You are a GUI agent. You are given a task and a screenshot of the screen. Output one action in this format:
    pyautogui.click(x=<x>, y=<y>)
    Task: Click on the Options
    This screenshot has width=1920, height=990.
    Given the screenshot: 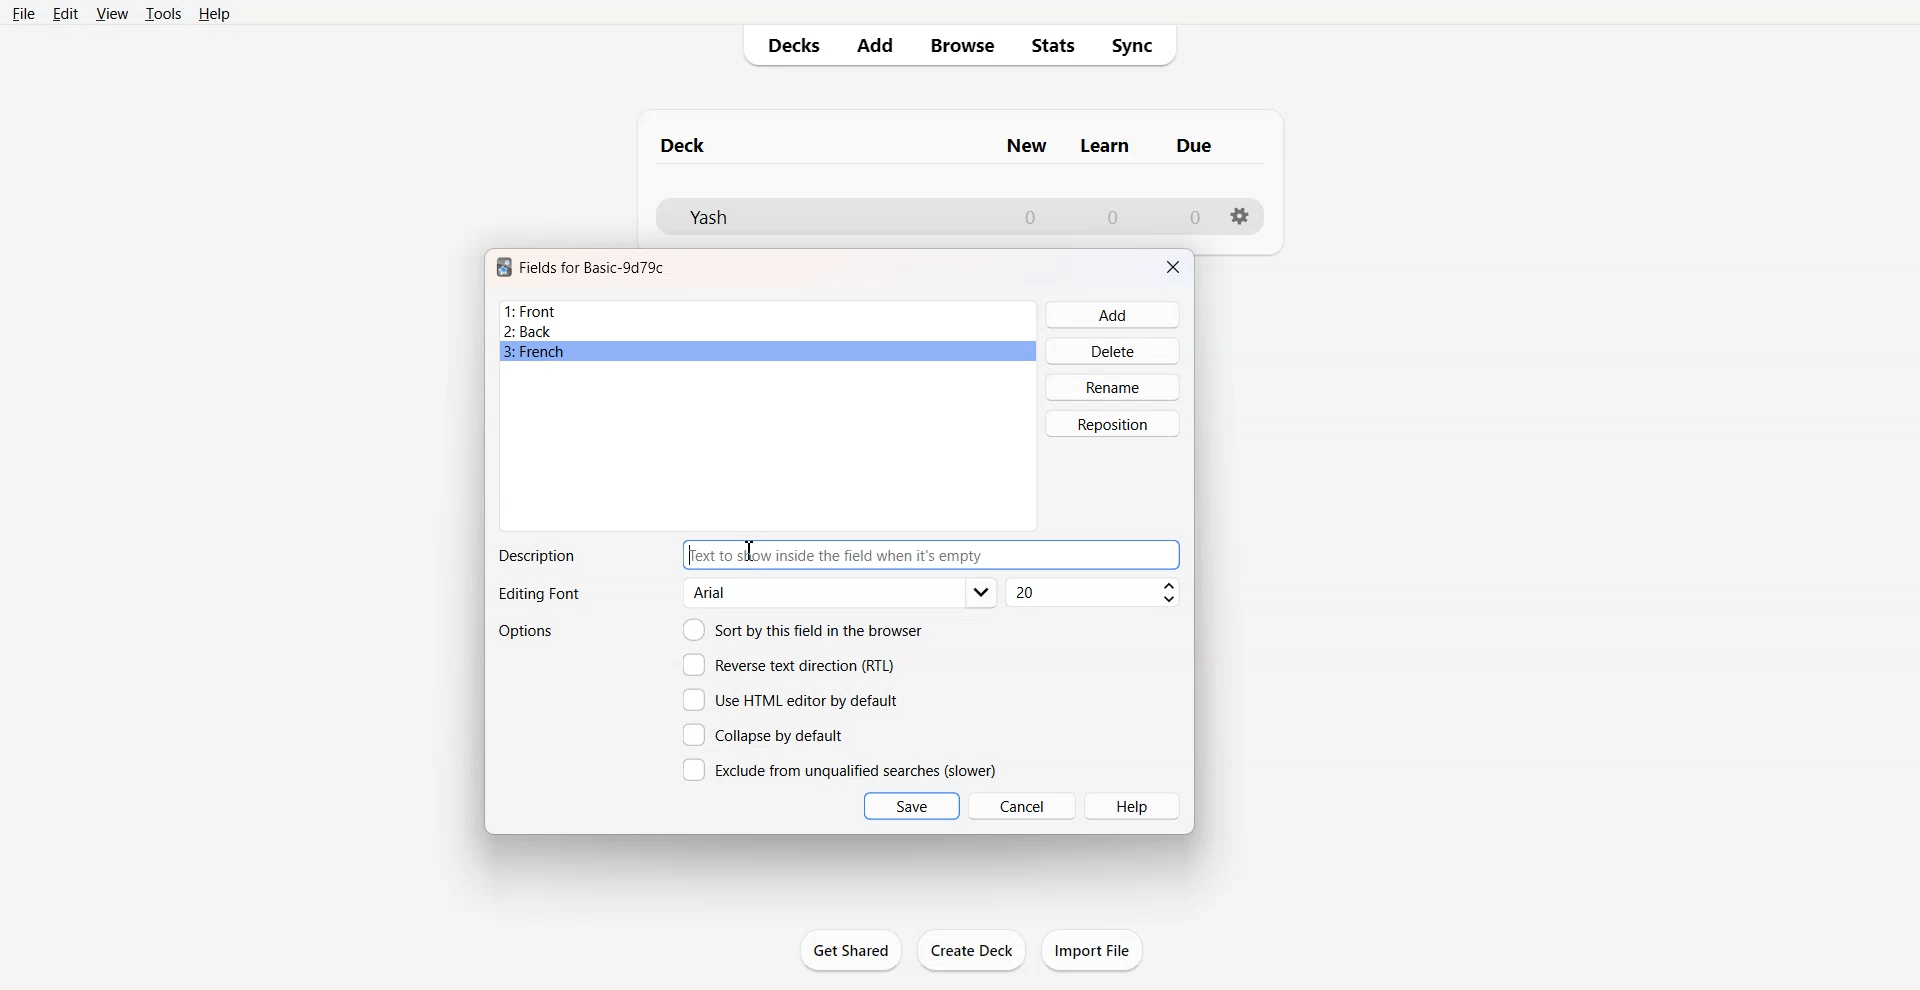 What is the action you would take?
    pyautogui.click(x=528, y=631)
    